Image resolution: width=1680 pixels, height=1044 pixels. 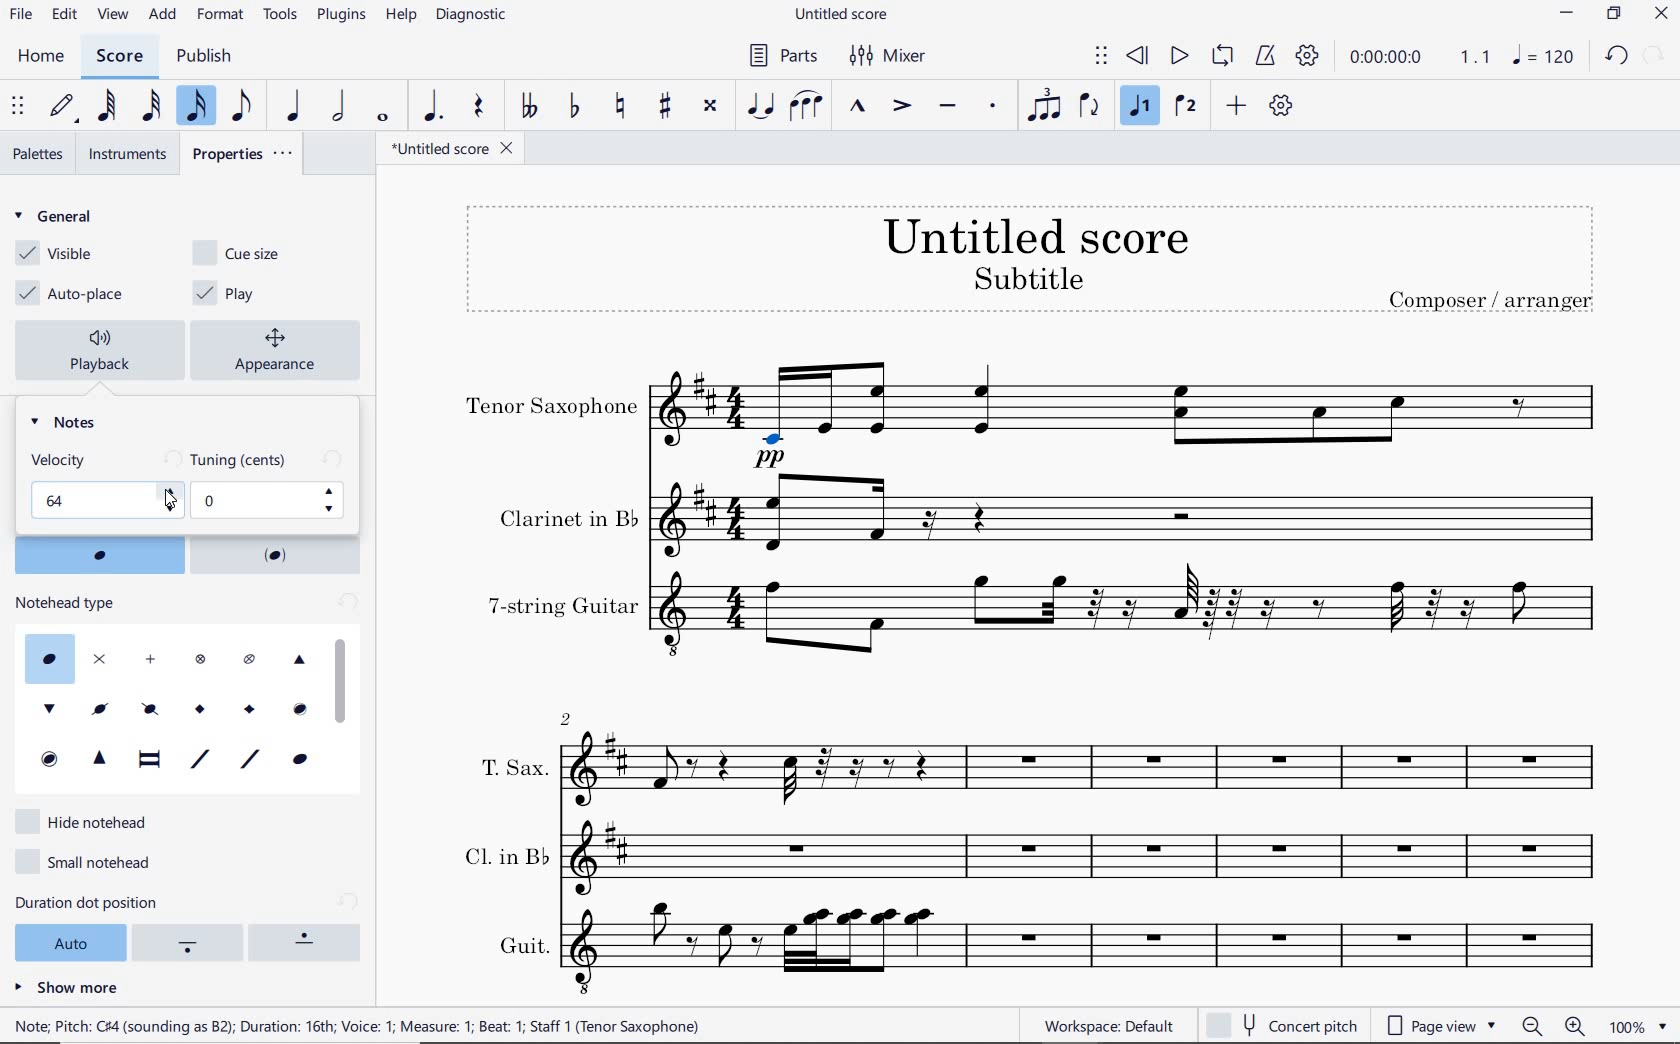 I want to click on close, so click(x=1661, y=14).